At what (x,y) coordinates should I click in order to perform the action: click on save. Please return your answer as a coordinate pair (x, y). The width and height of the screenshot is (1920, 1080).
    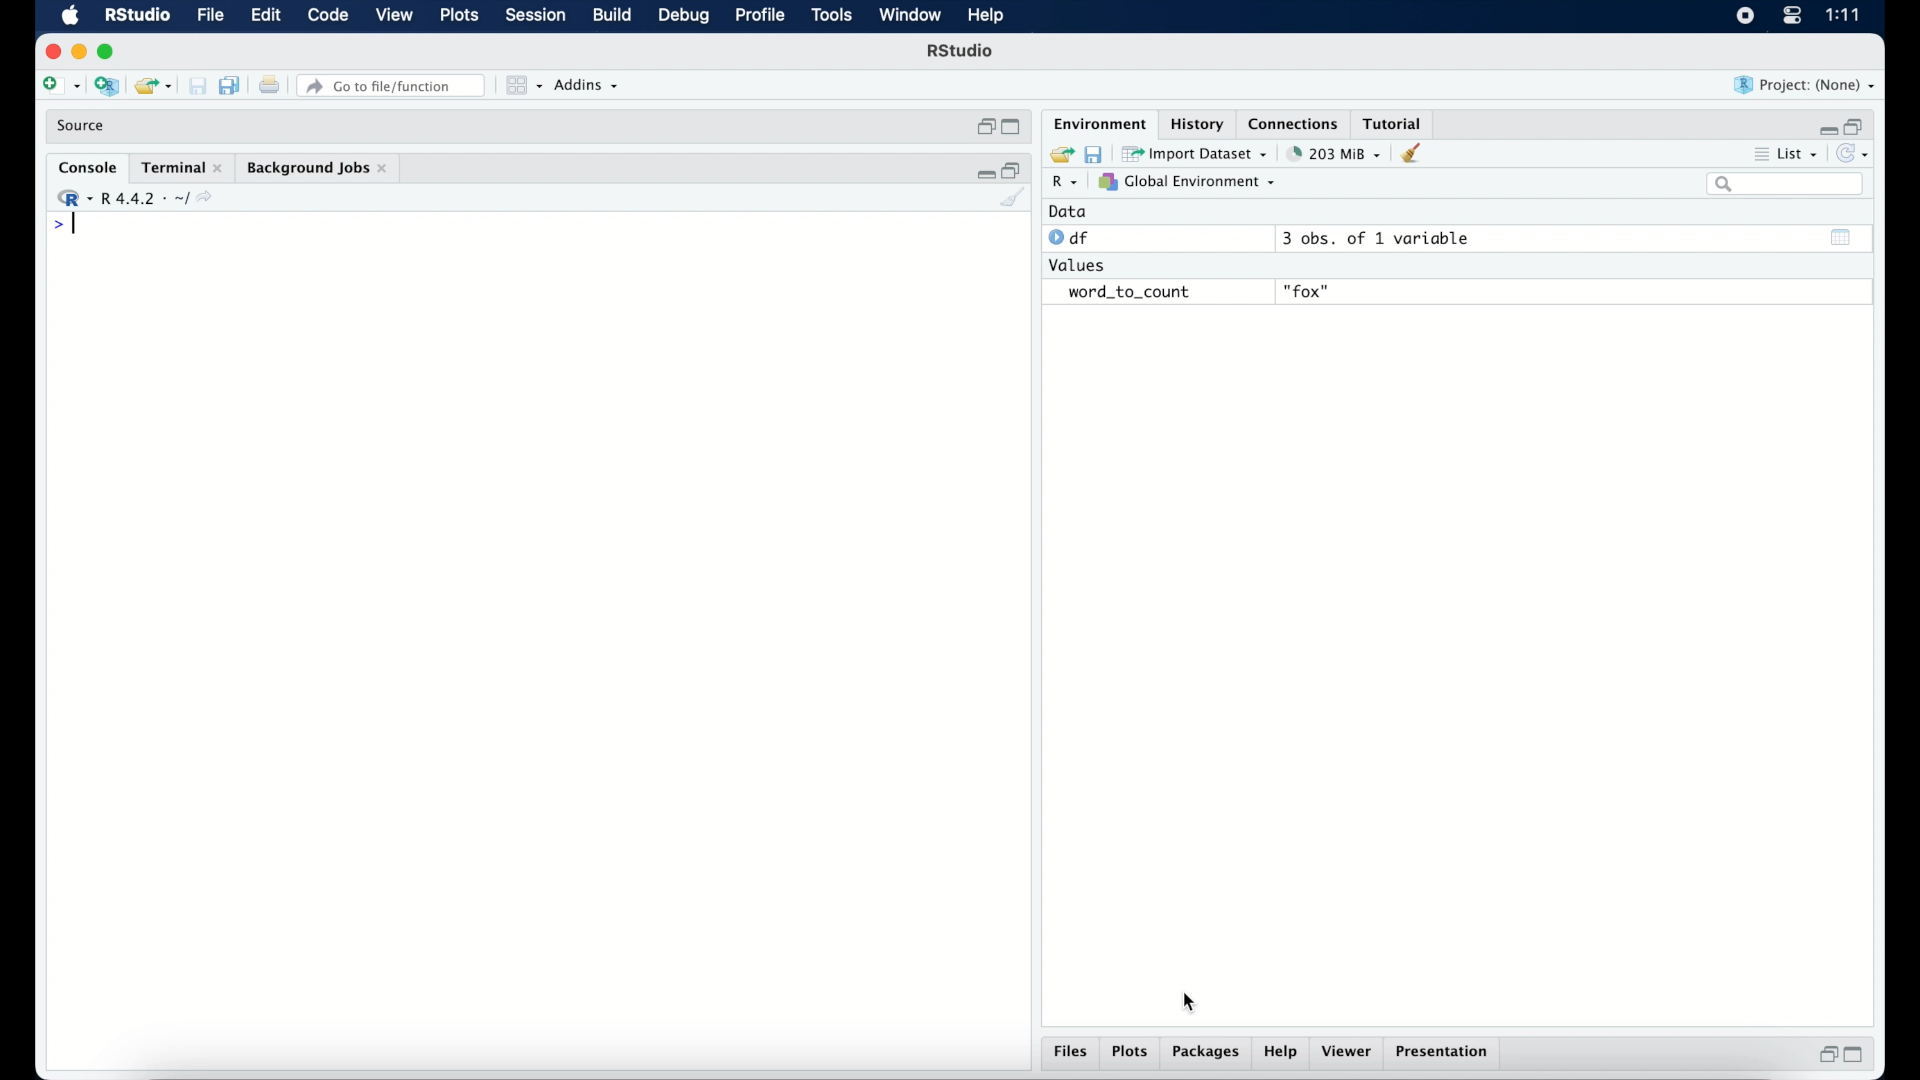
    Looking at the image, I should click on (1096, 153).